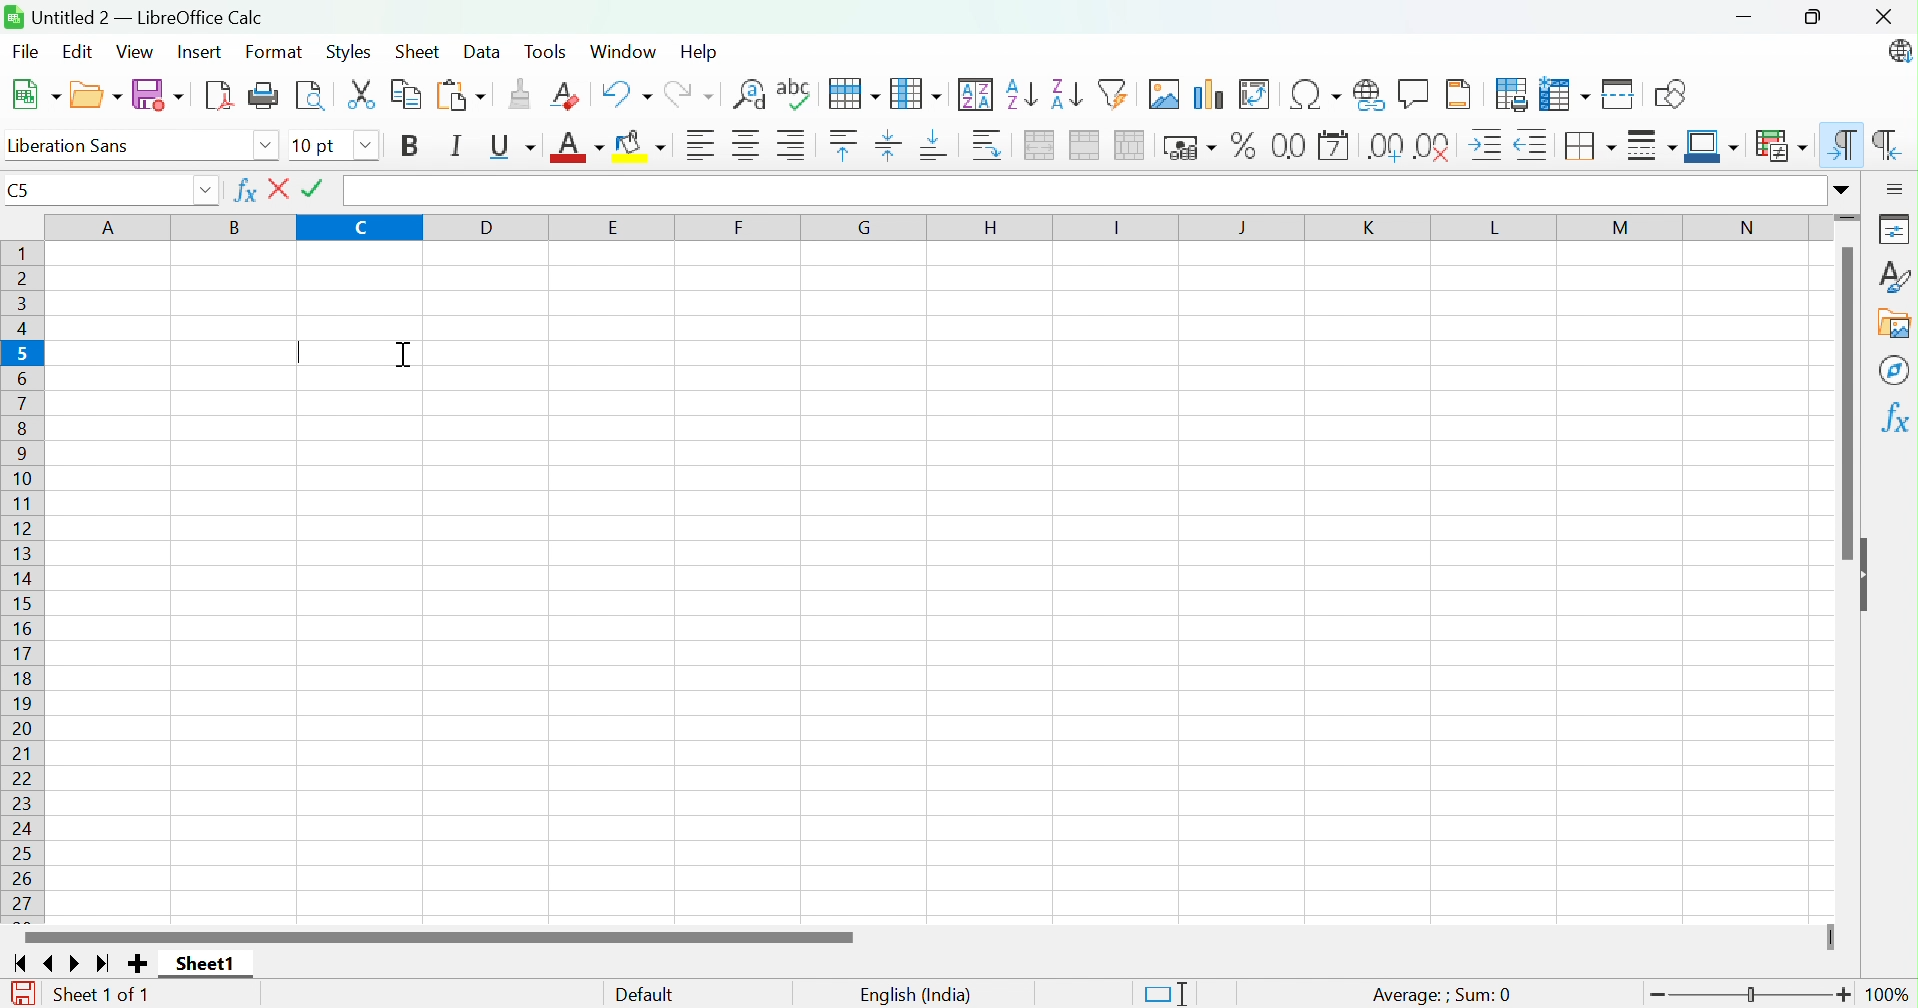 The image size is (1918, 1008). What do you see at coordinates (318, 189) in the screenshot?
I see `Tick` at bounding box center [318, 189].